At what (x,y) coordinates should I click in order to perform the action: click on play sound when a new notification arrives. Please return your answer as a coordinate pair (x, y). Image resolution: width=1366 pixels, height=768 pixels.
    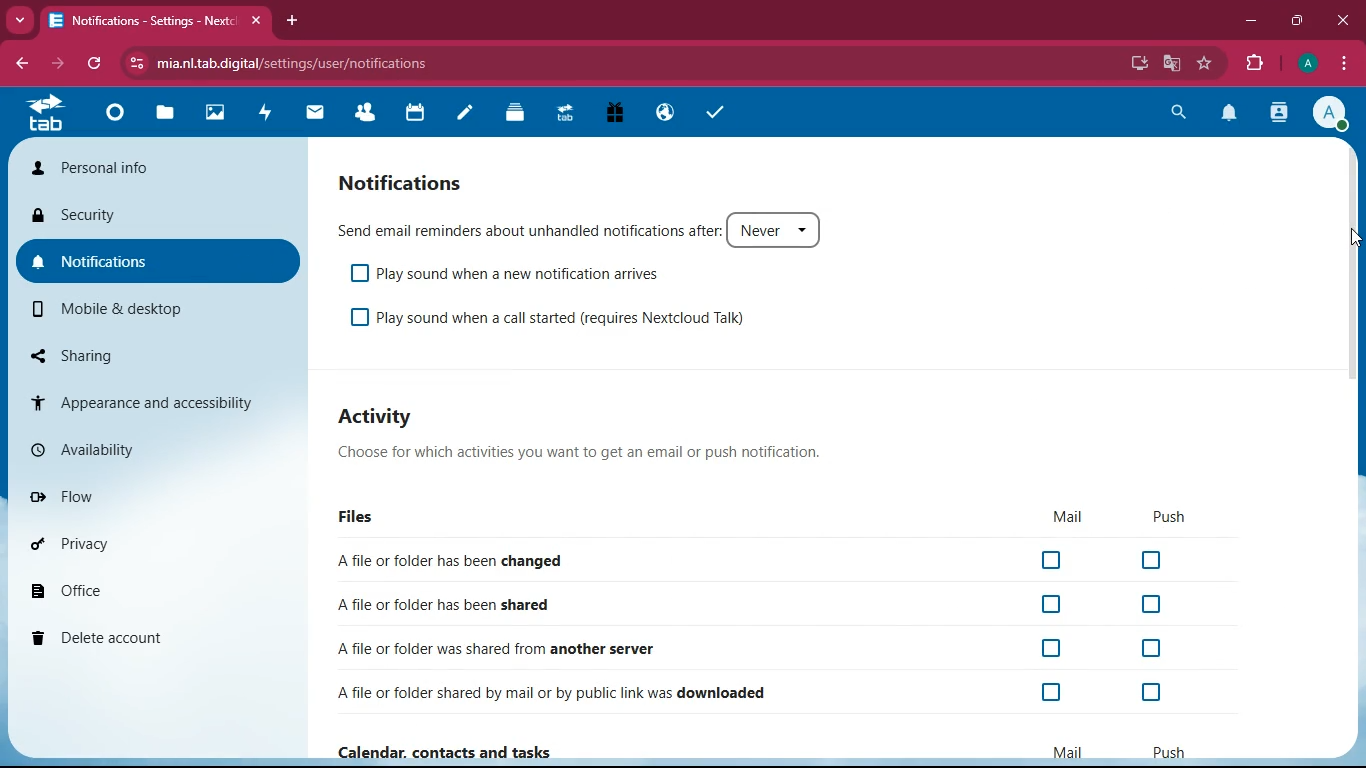
    Looking at the image, I should click on (517, 273).